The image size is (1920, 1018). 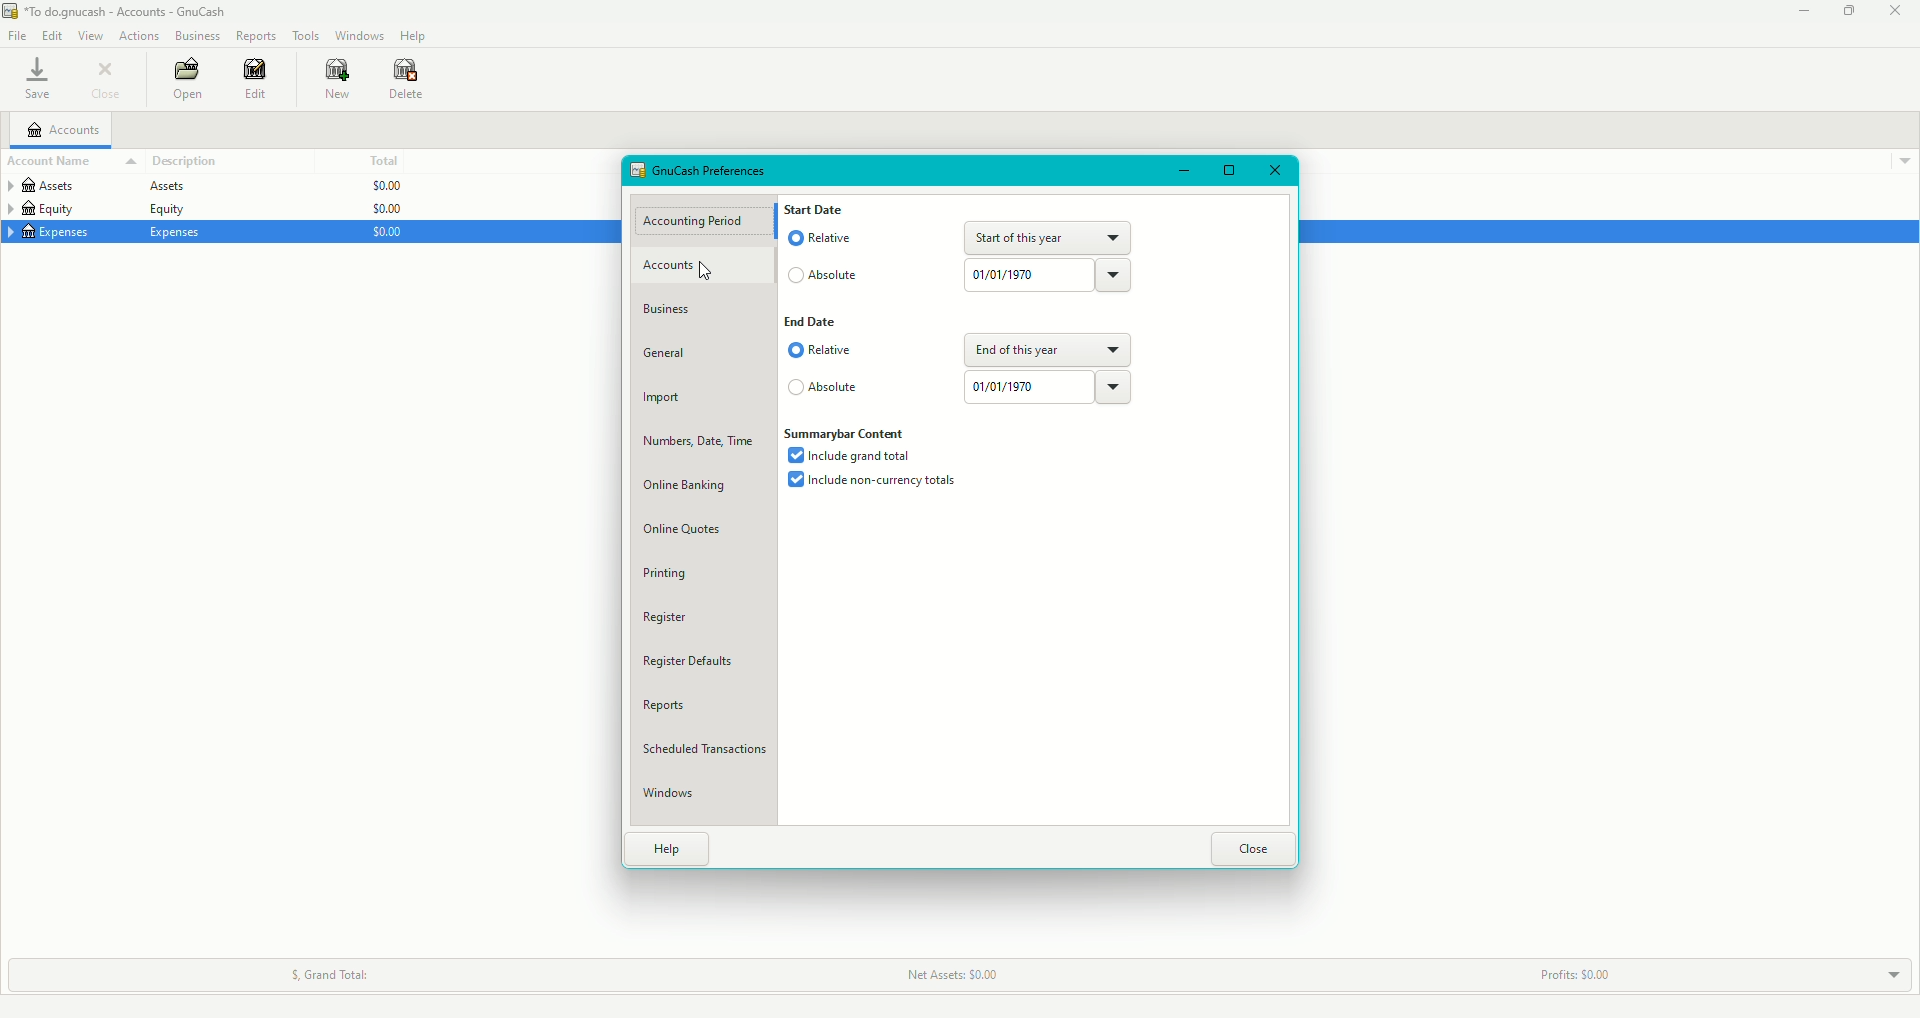 I want to click on Save, so click(x=38, y=78).